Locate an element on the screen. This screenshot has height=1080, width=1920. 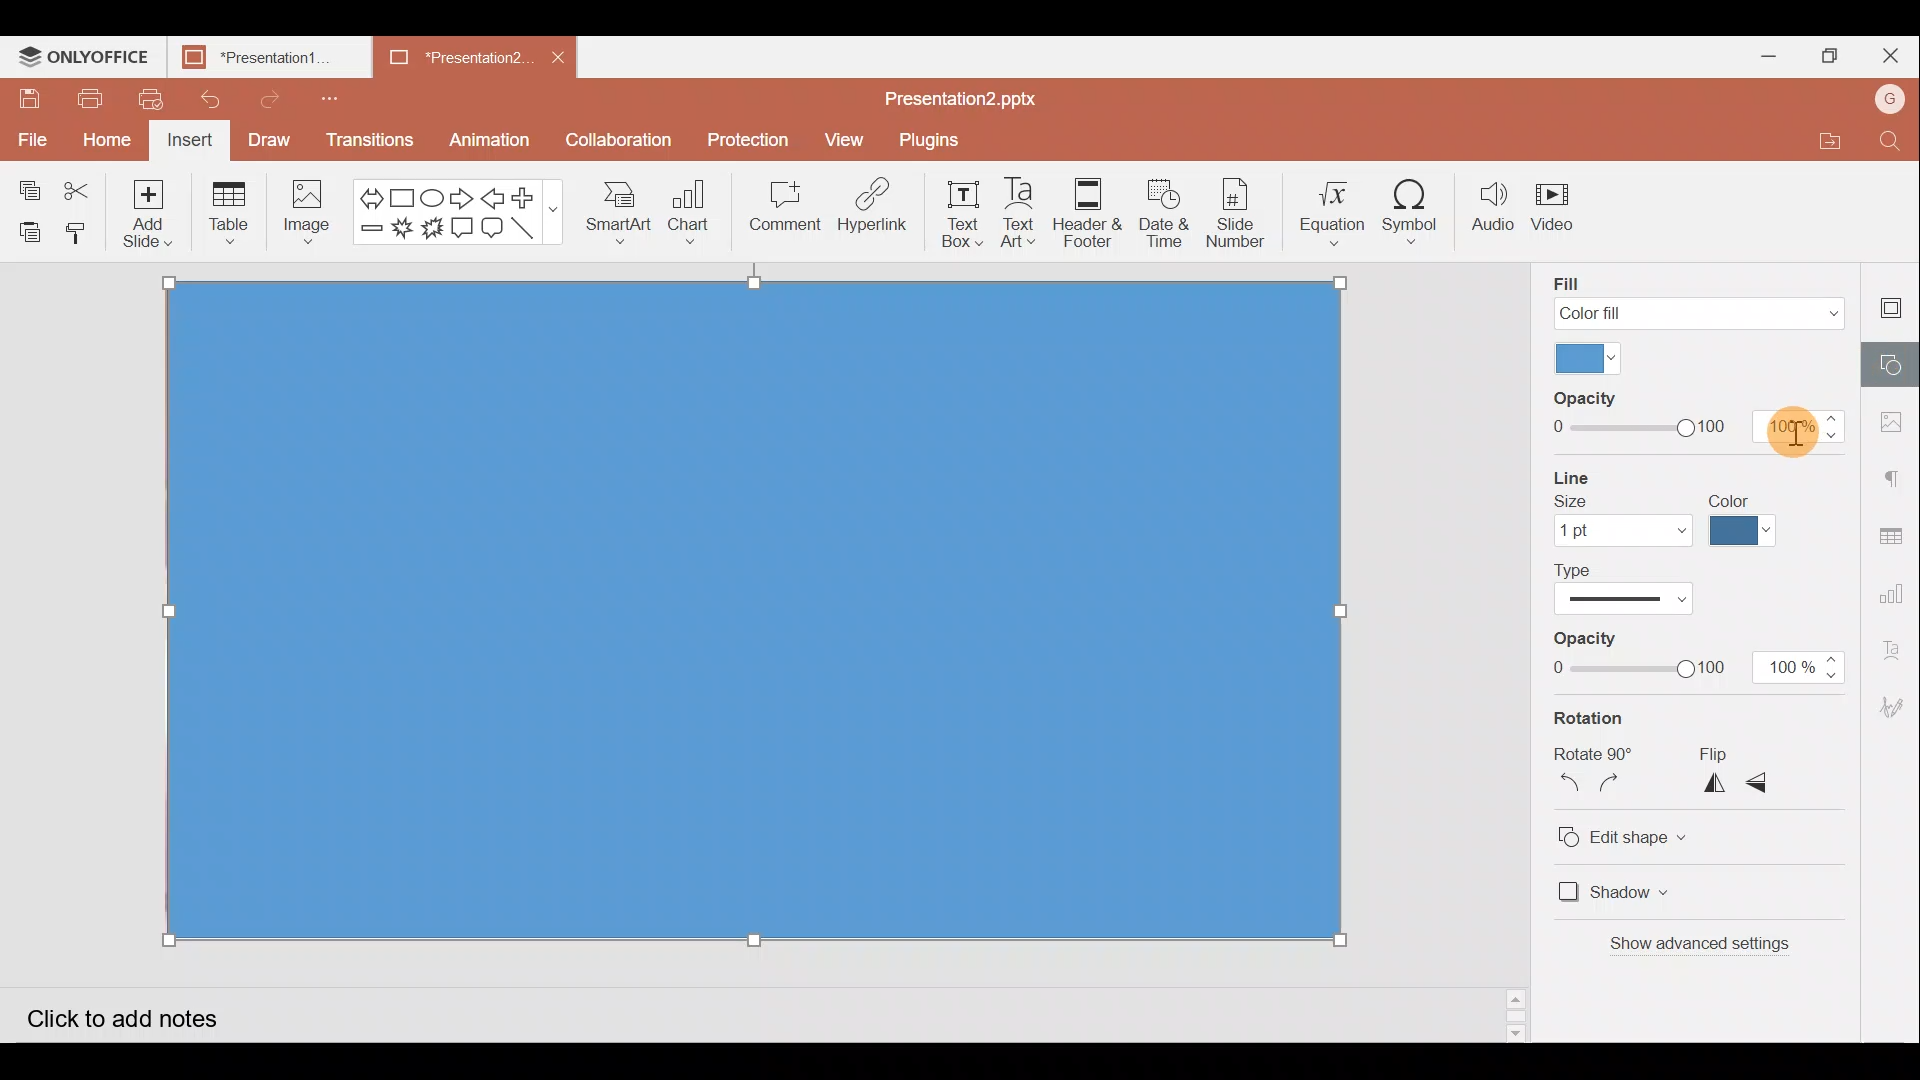
Close is located at coordinates (1891, 54).